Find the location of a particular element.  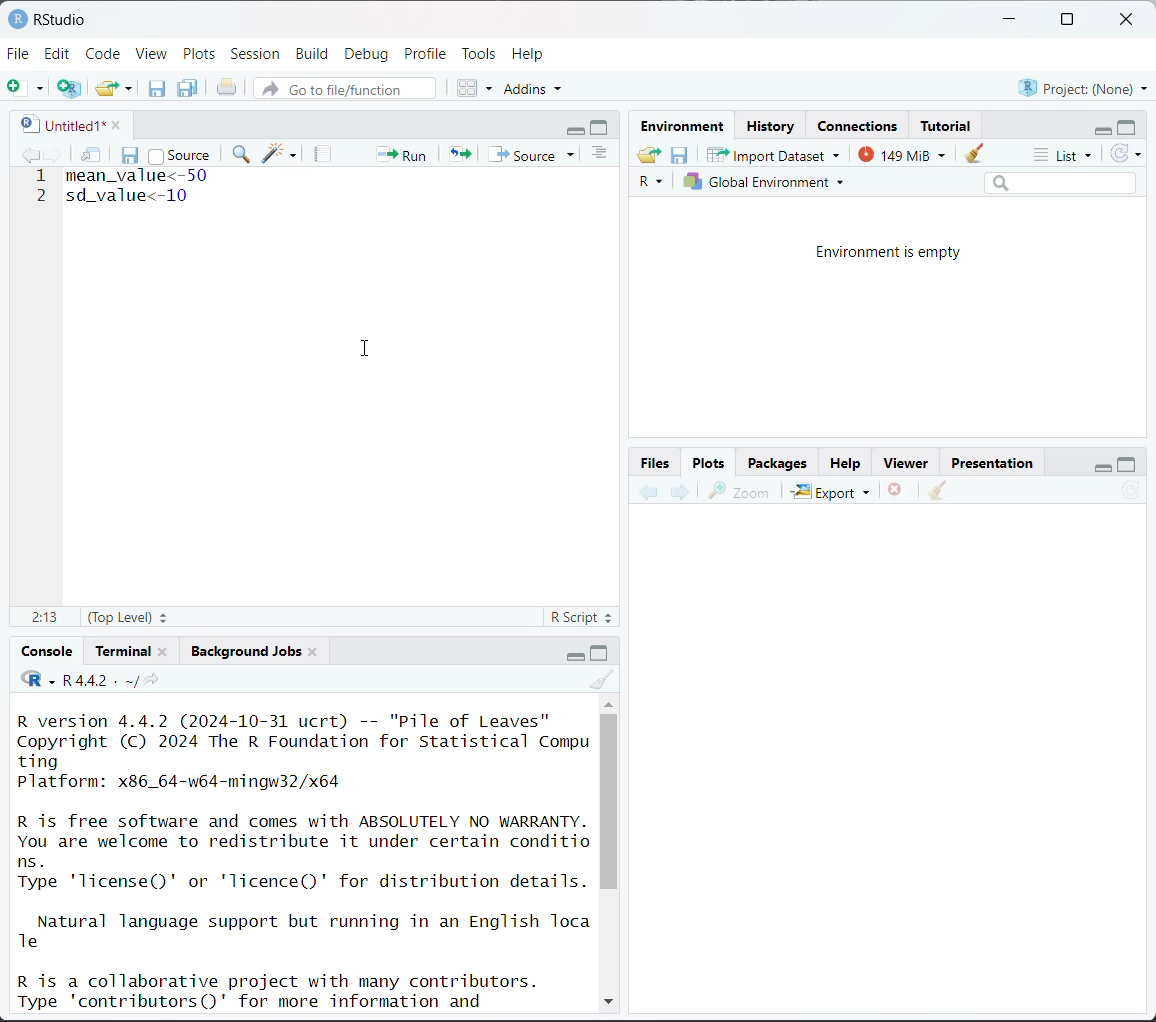

next plot is located at coordinates (678, 492).